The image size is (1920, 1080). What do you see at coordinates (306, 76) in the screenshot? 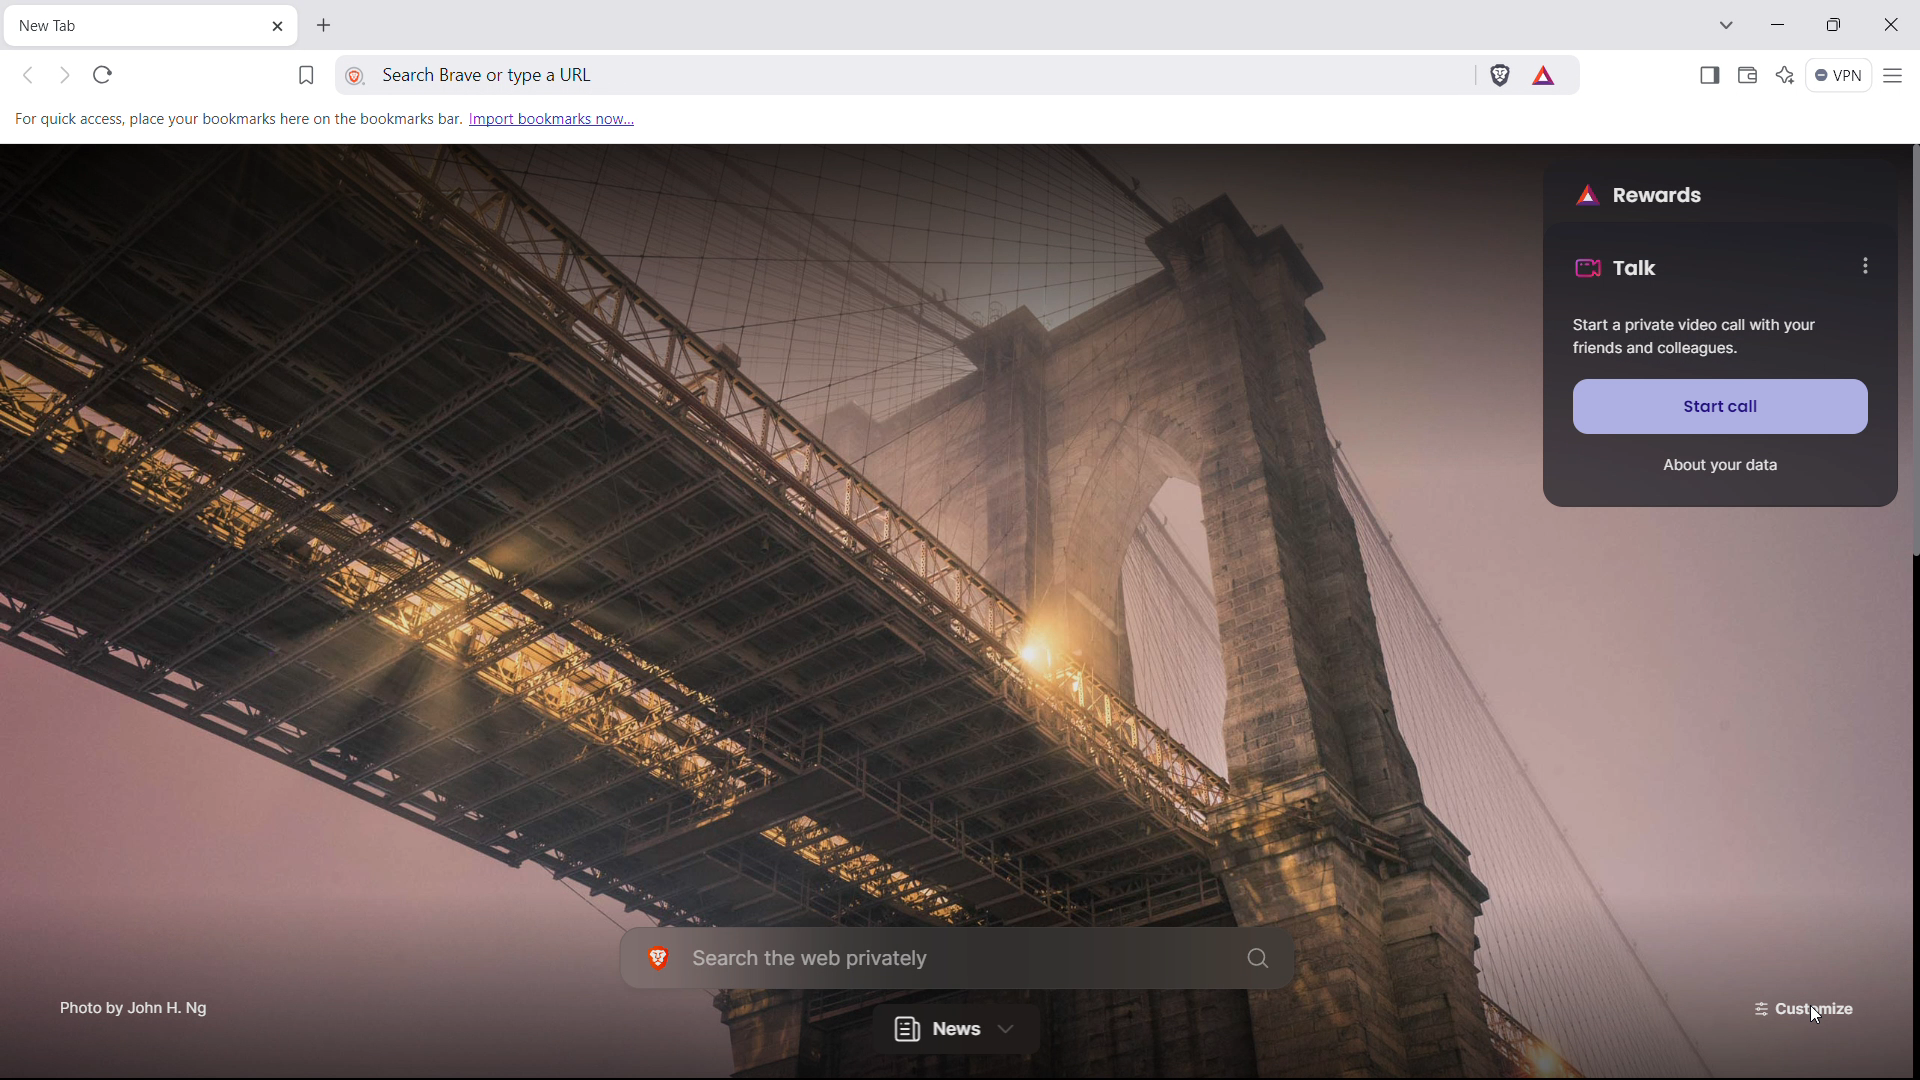
I see `bookmark this page` at bounding box center [306, 76].